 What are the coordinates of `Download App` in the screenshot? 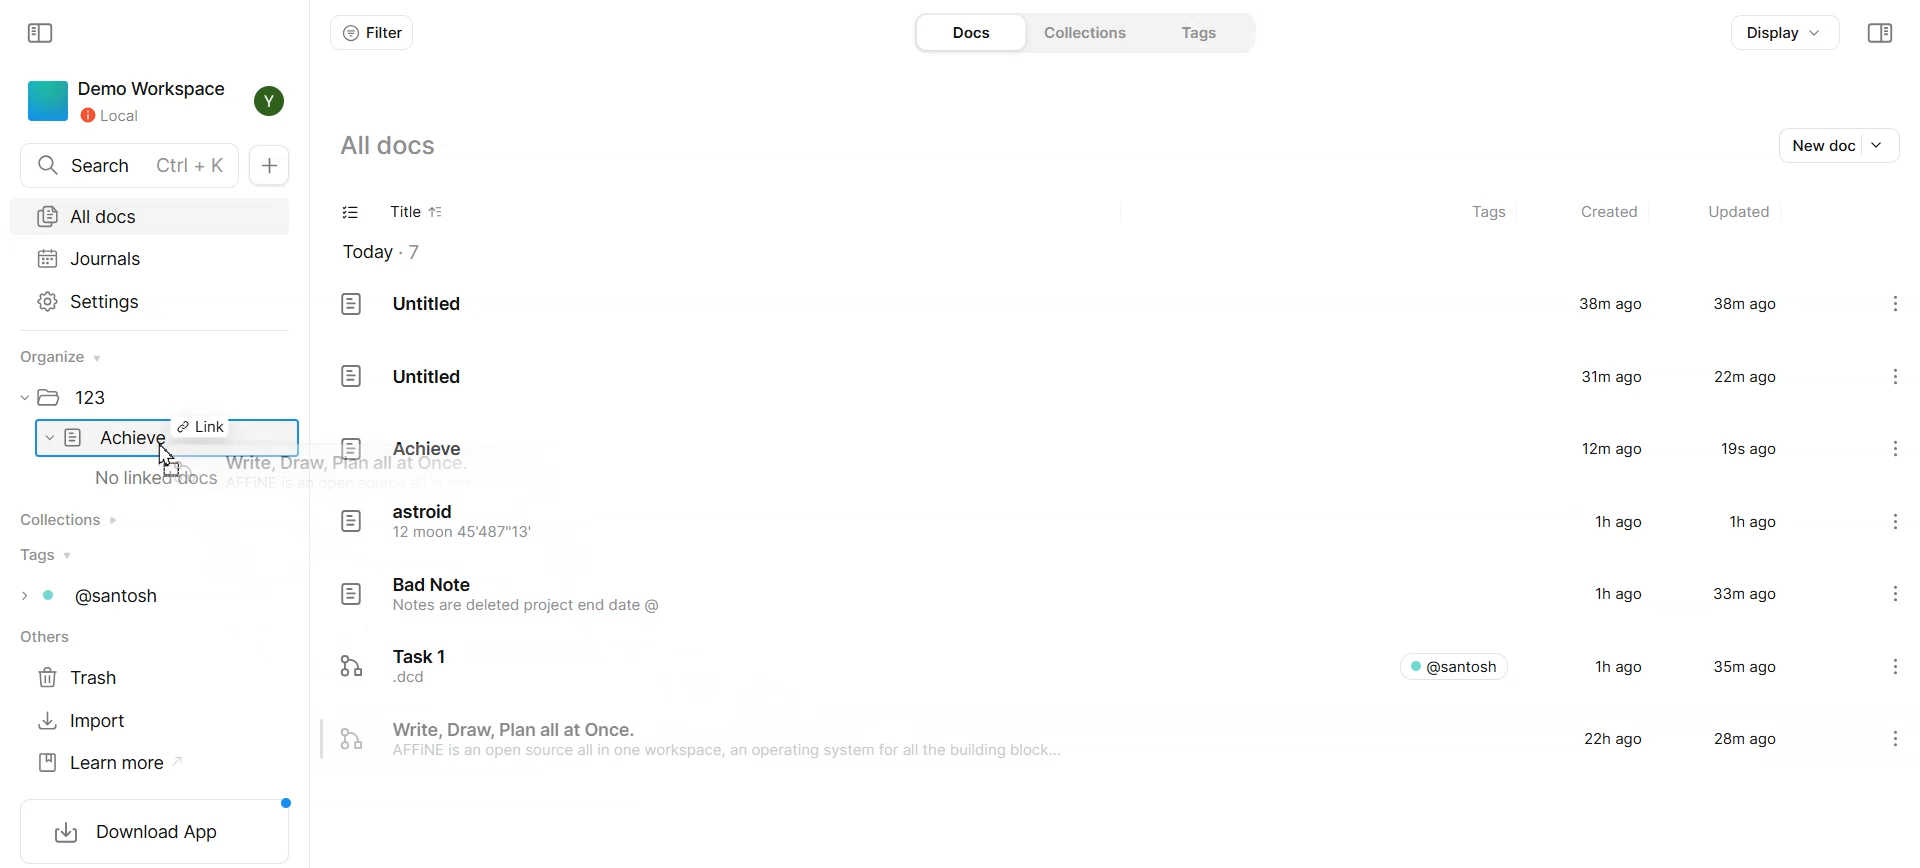 It's located at (155, 829).